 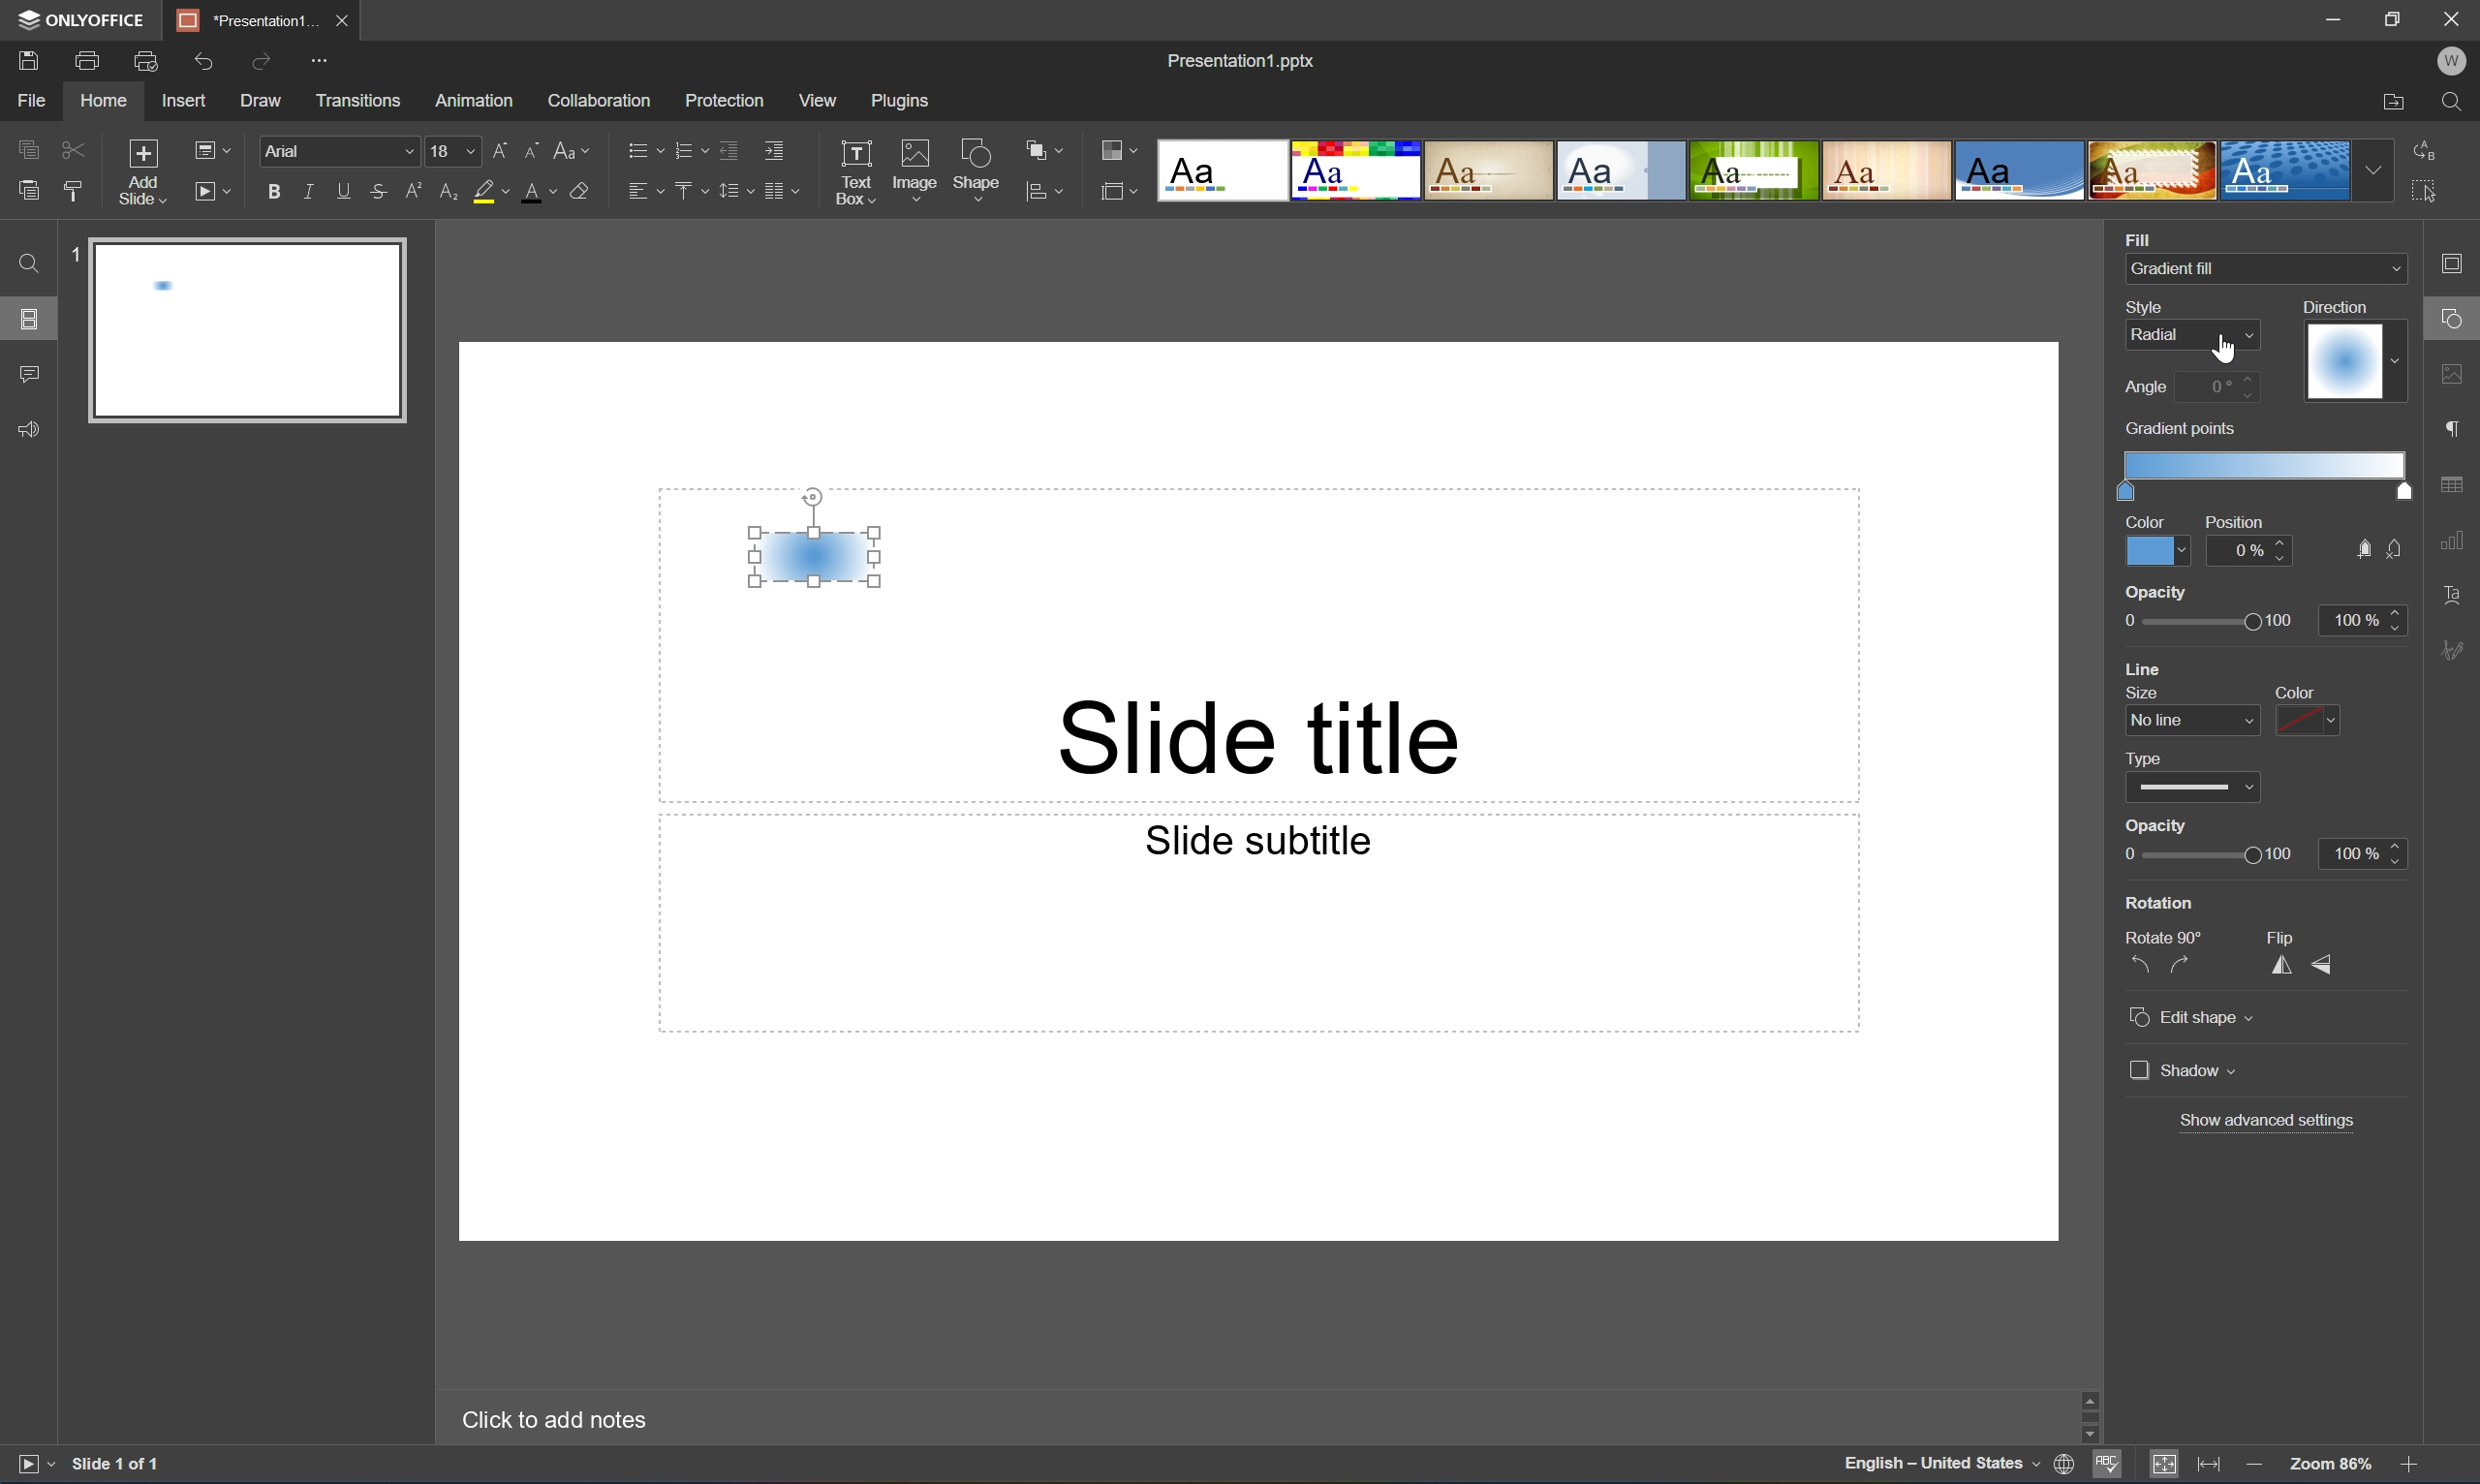 What do you see at coordinates (2362, 620) in the screenshot?
I see `100%` at bounding box center [2362, 620].